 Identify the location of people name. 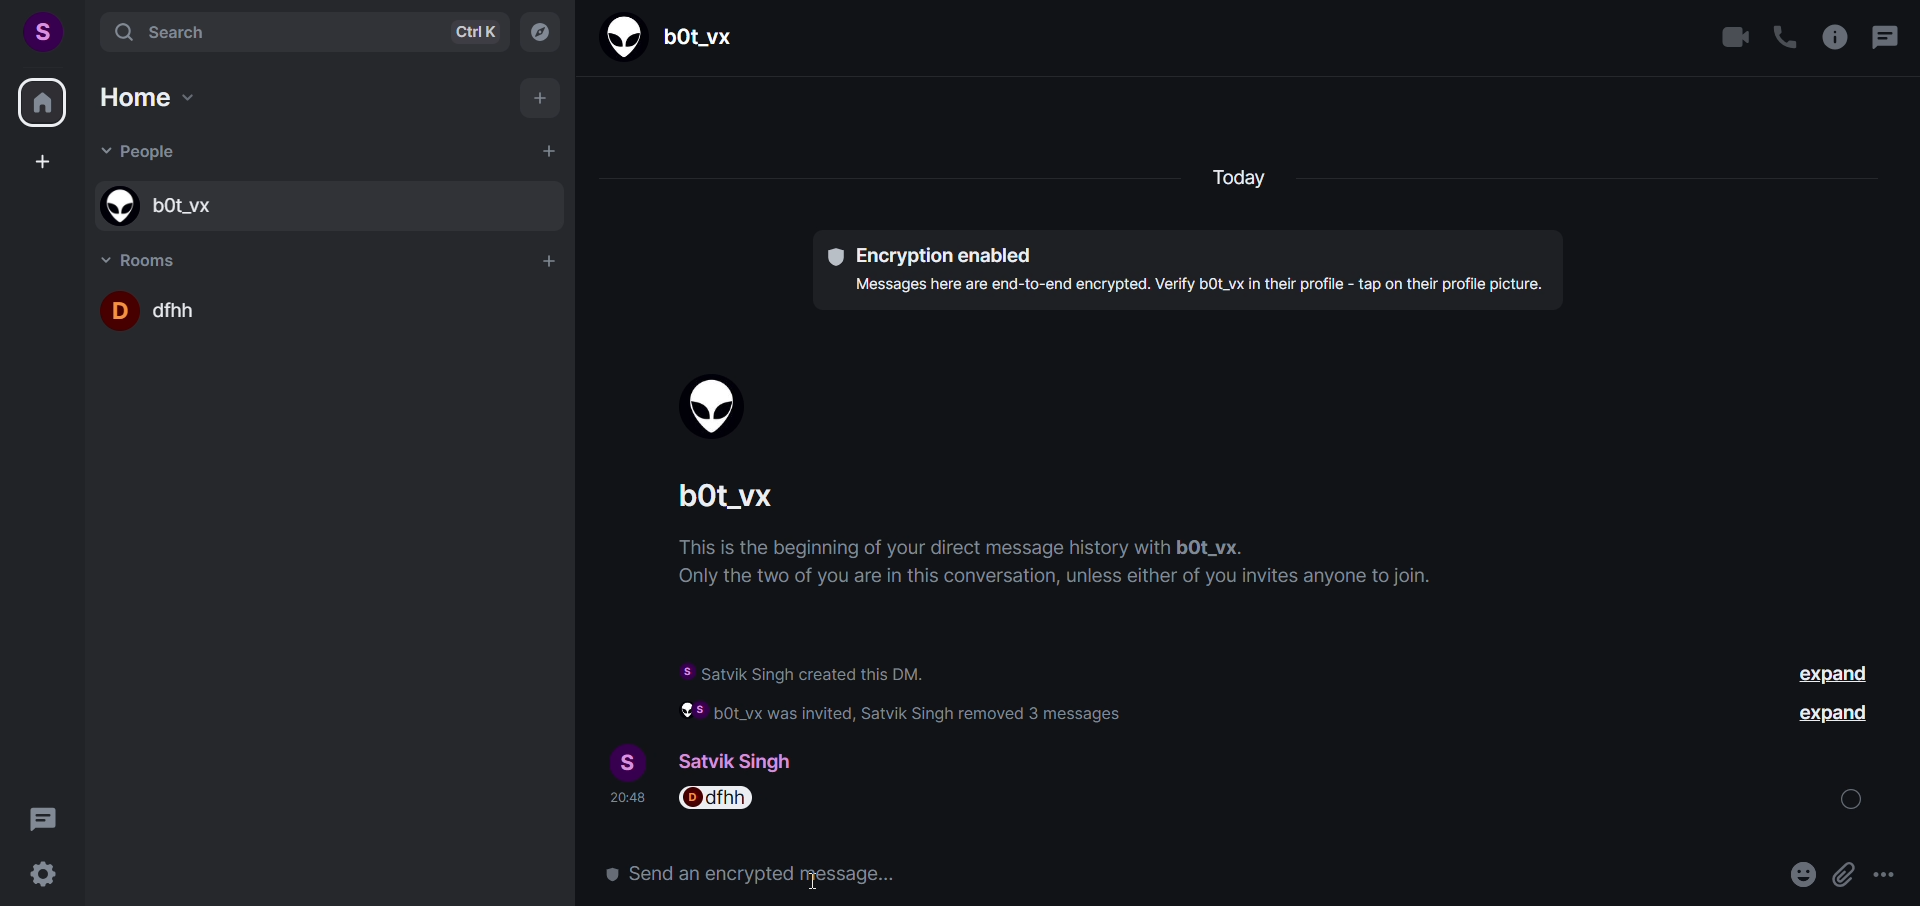
(743, 500).